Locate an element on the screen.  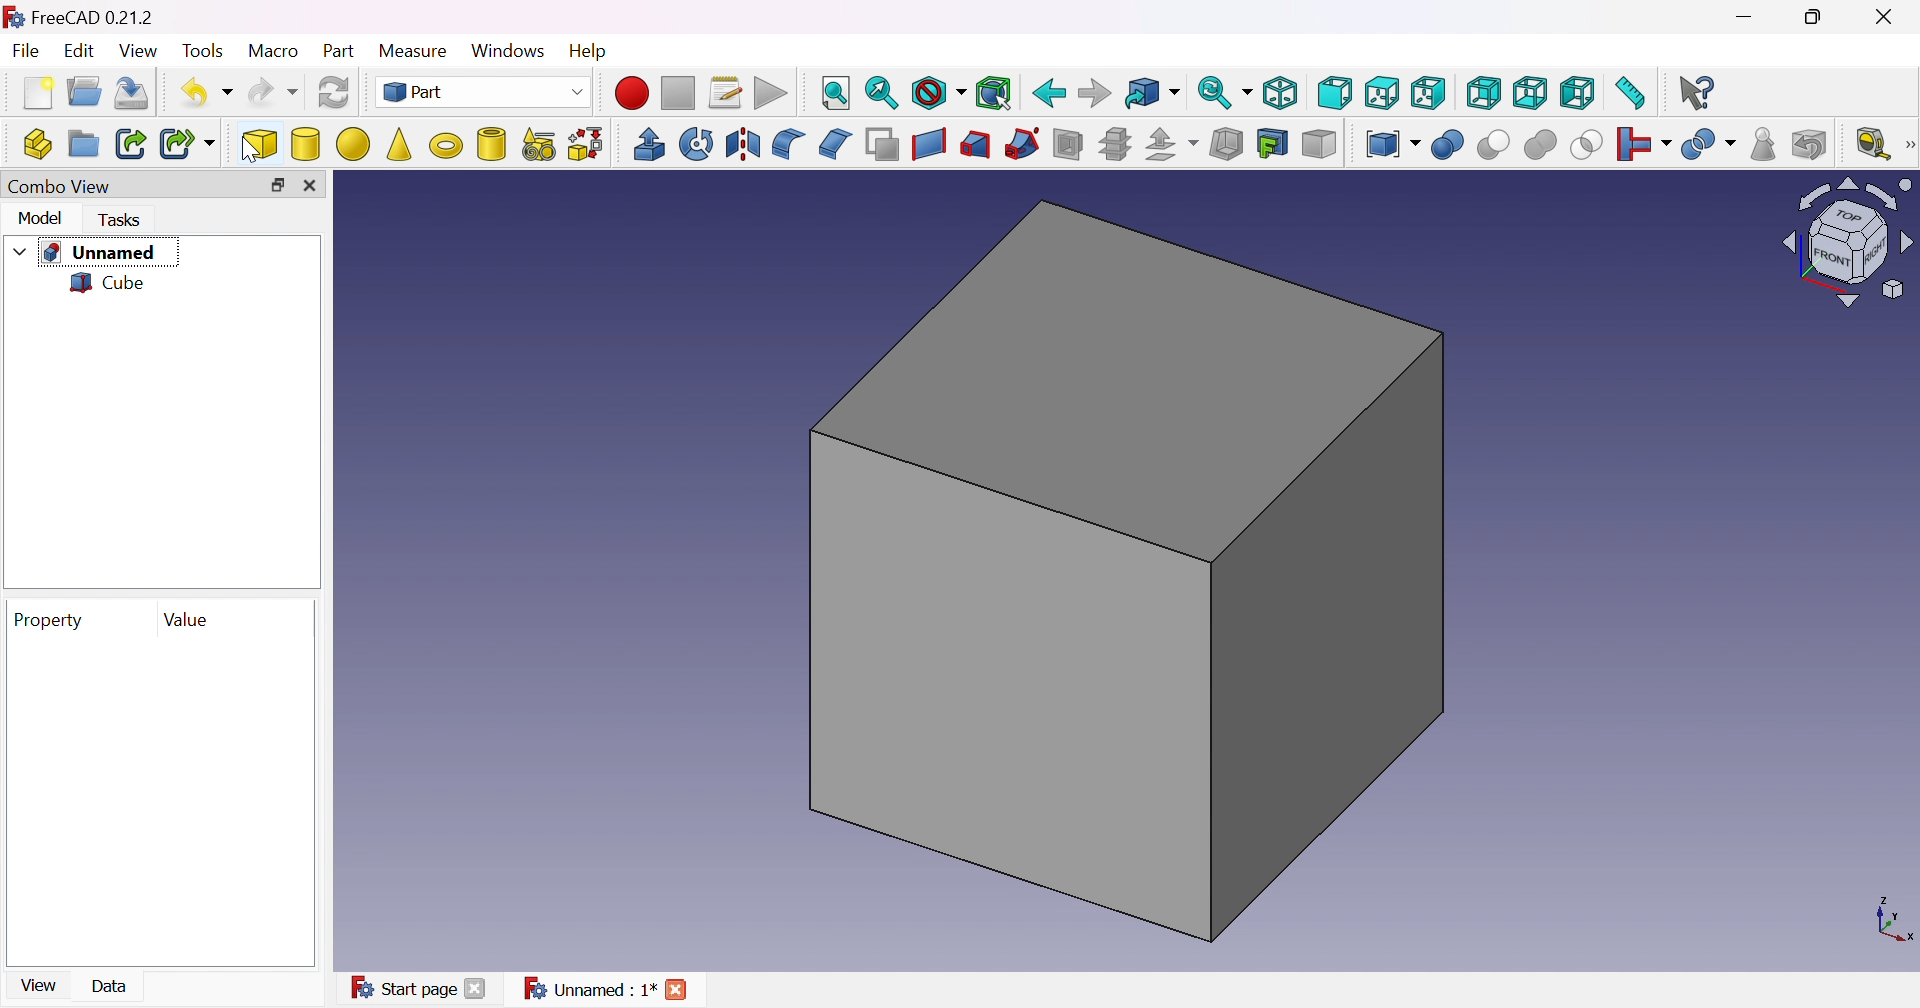
Undo is located at coordinates (204, 92).